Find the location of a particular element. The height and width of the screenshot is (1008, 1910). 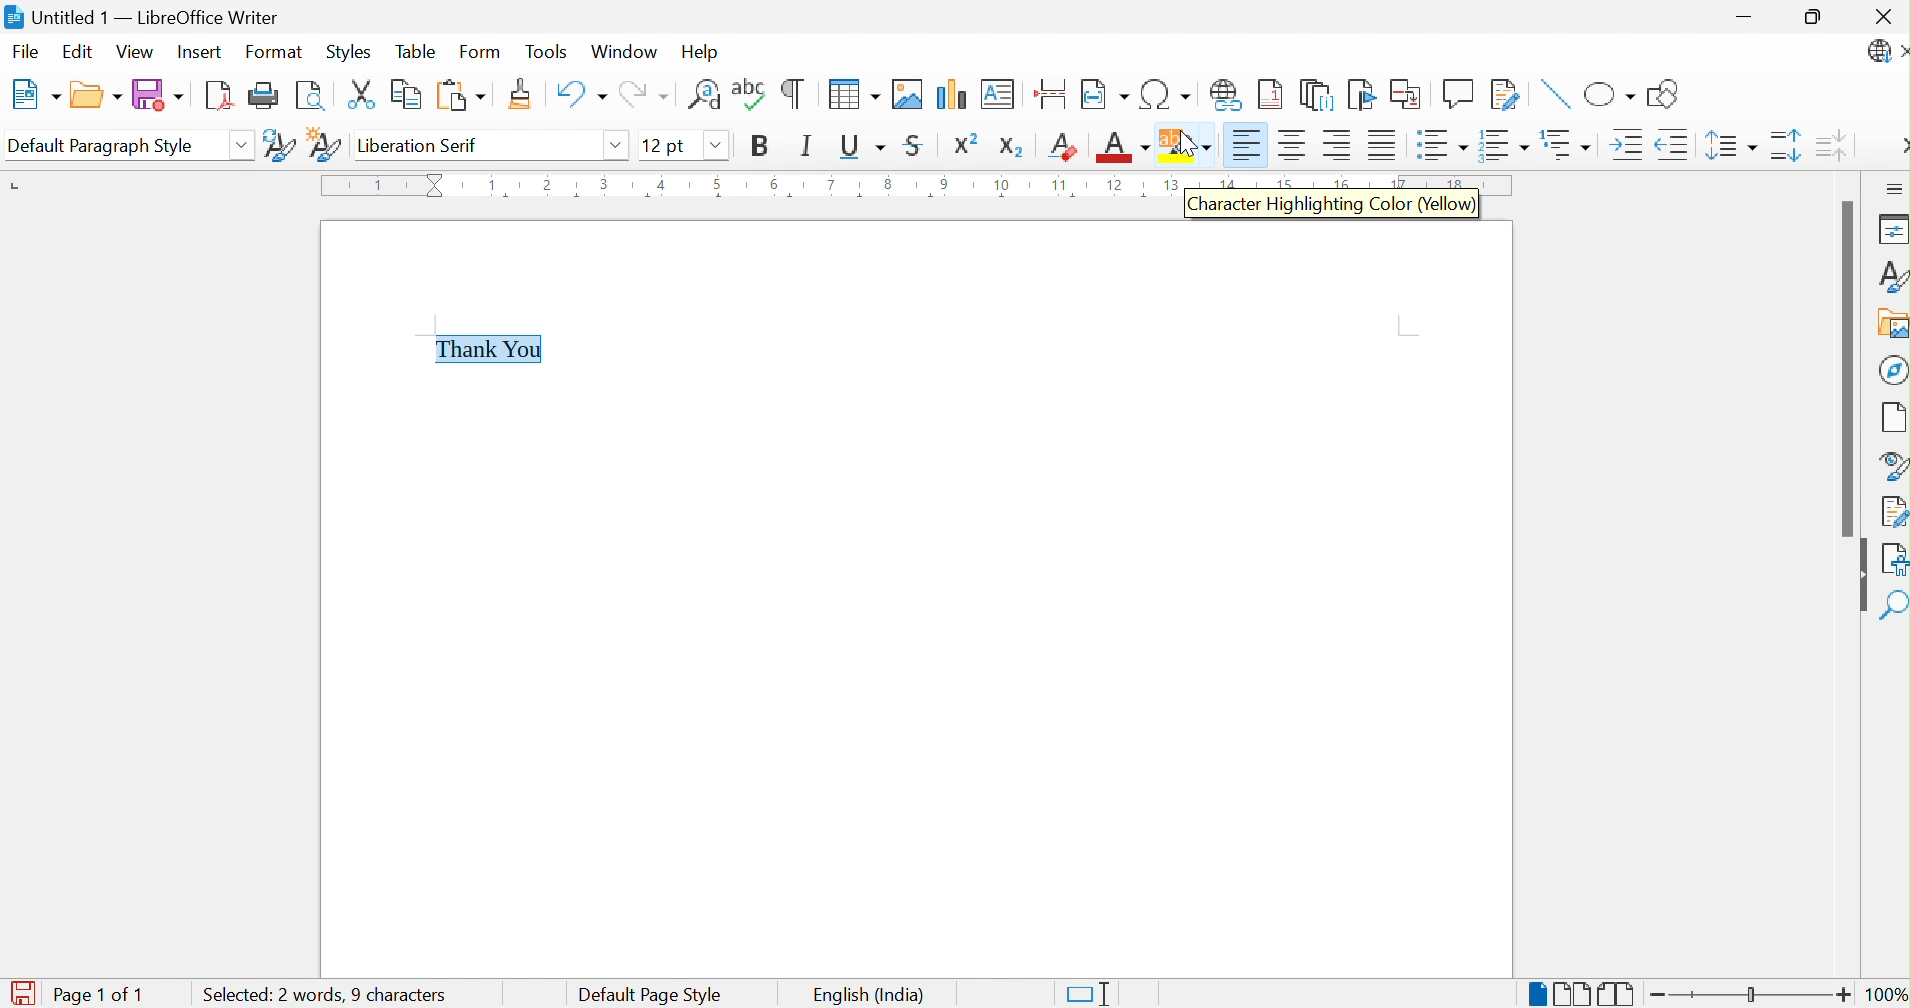

New Style from Selection is located at coordinates (324, 143).